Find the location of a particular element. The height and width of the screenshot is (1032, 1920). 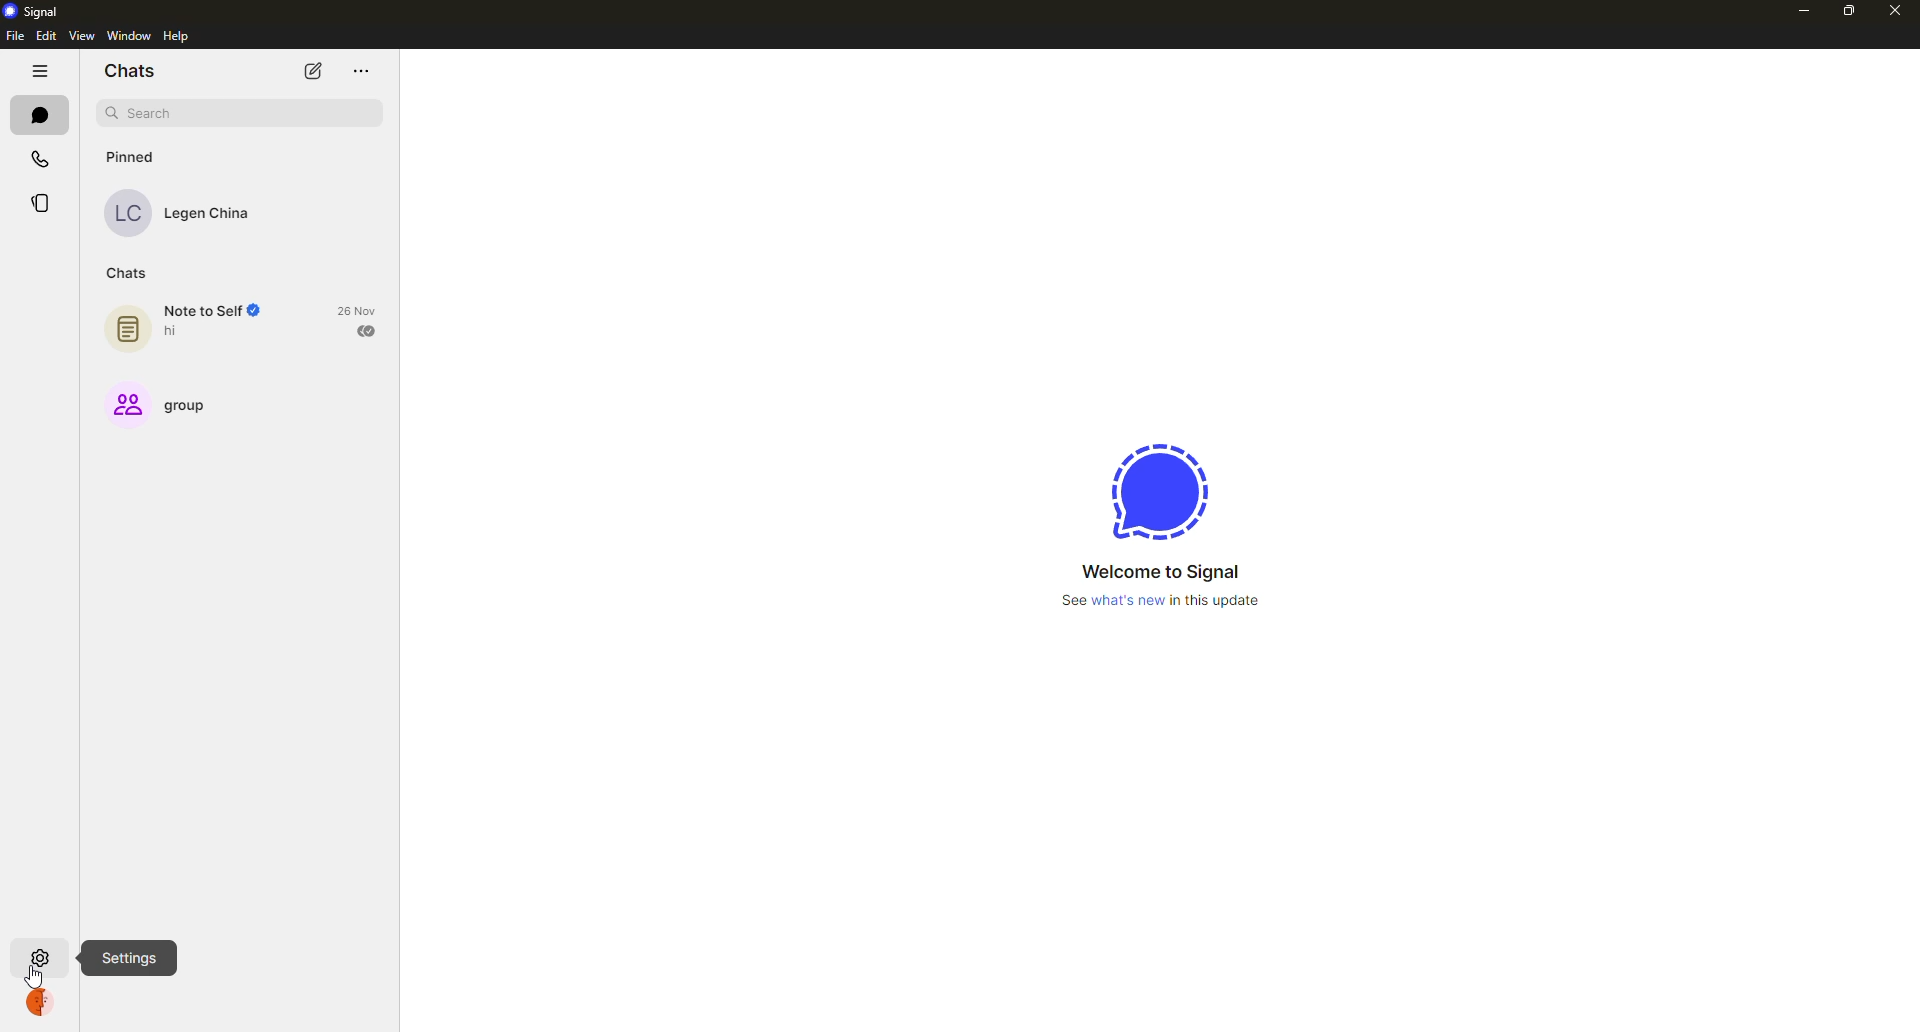

settings is located at coordinates (44, 956).